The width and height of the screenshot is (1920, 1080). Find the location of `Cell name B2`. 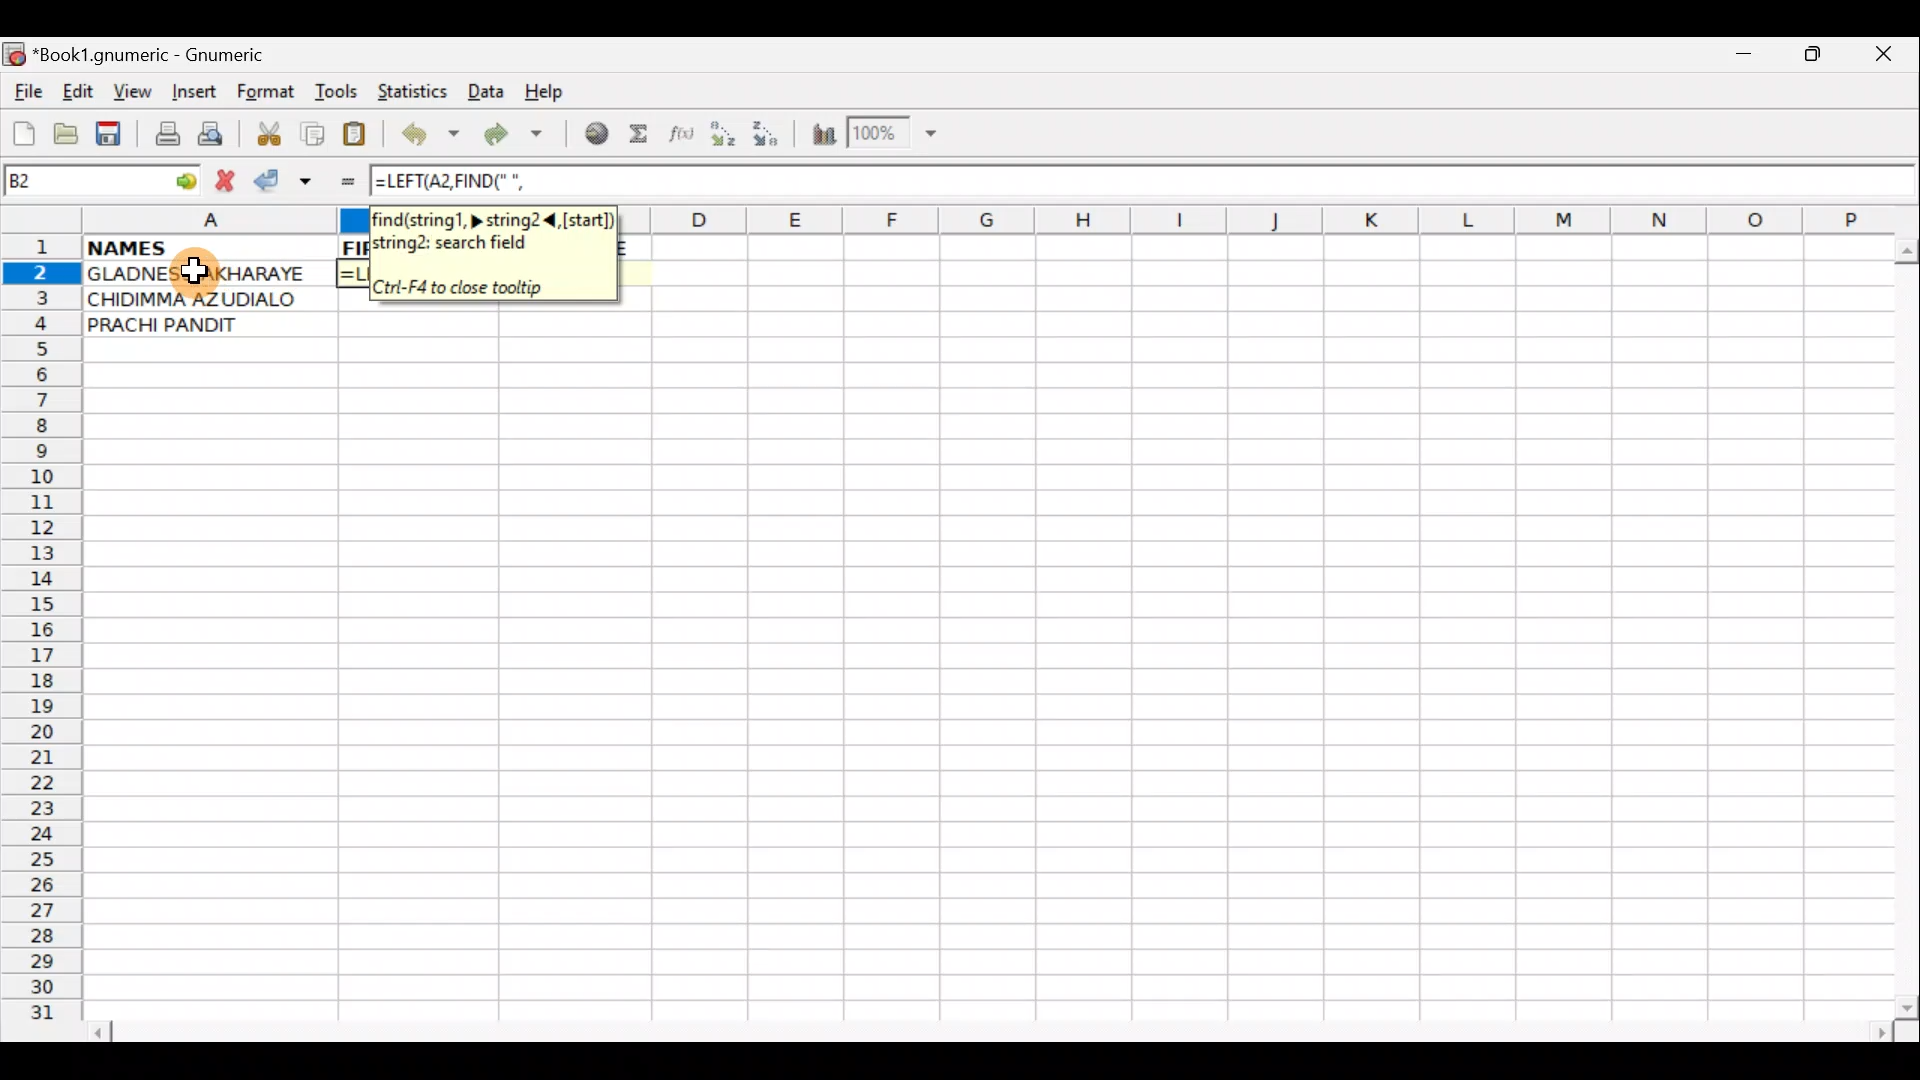

Cell name B2 is located at coordinates (76, 181).